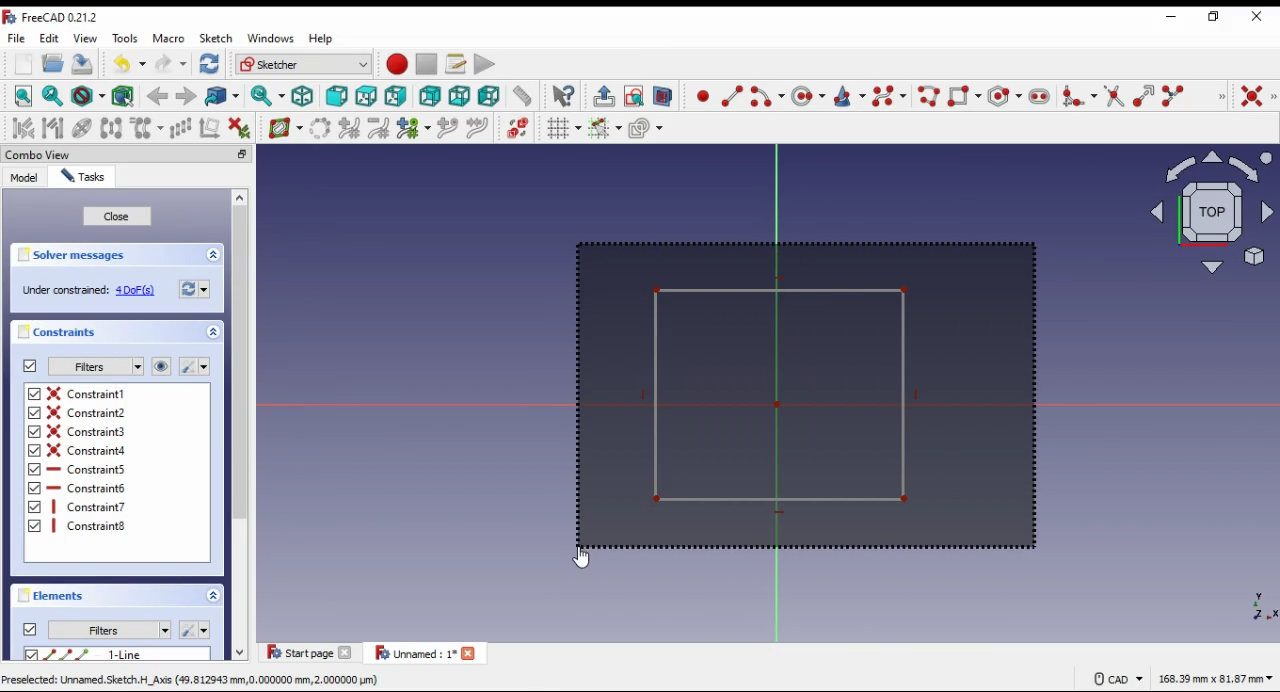 Image resolution: width=1280 pixels, height=692 pixels. What do you see at coordinates (49, 39) in the screenshot?
I see `edit` at bounding box center [49, 39].